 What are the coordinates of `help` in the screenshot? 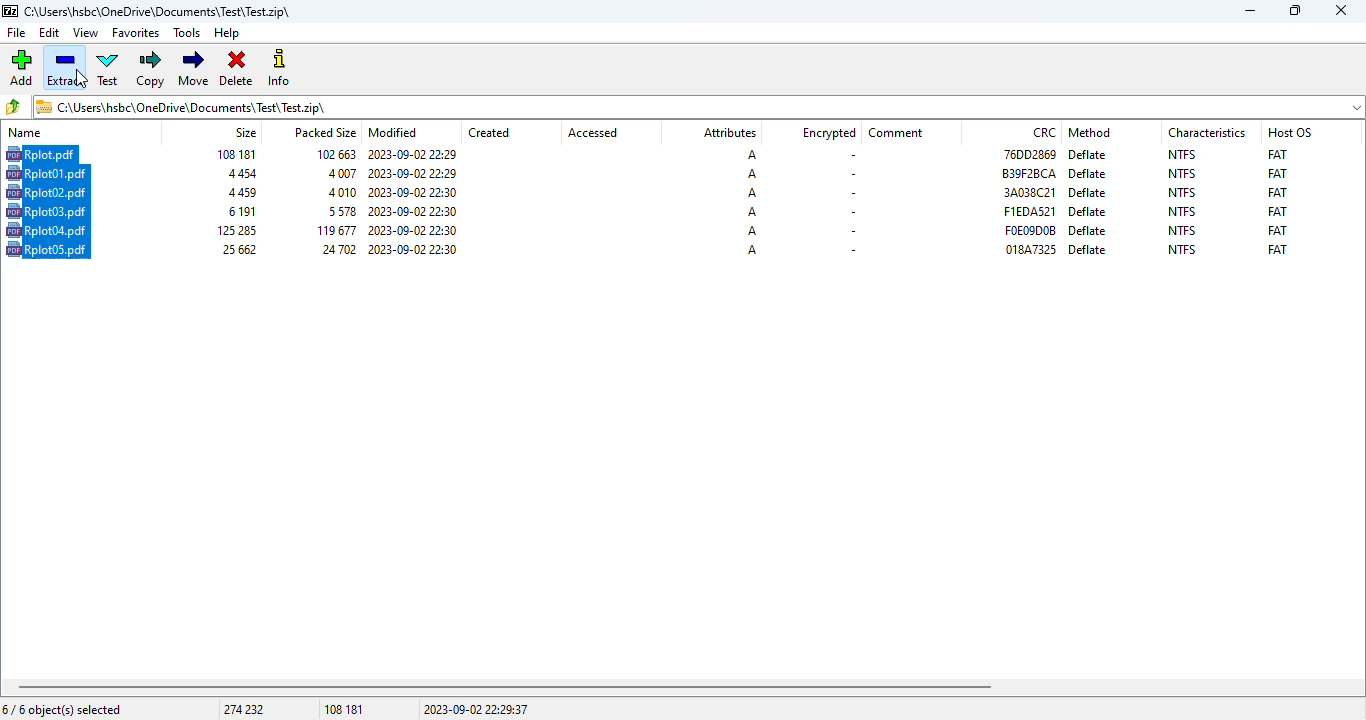 It's located at (227, 34).